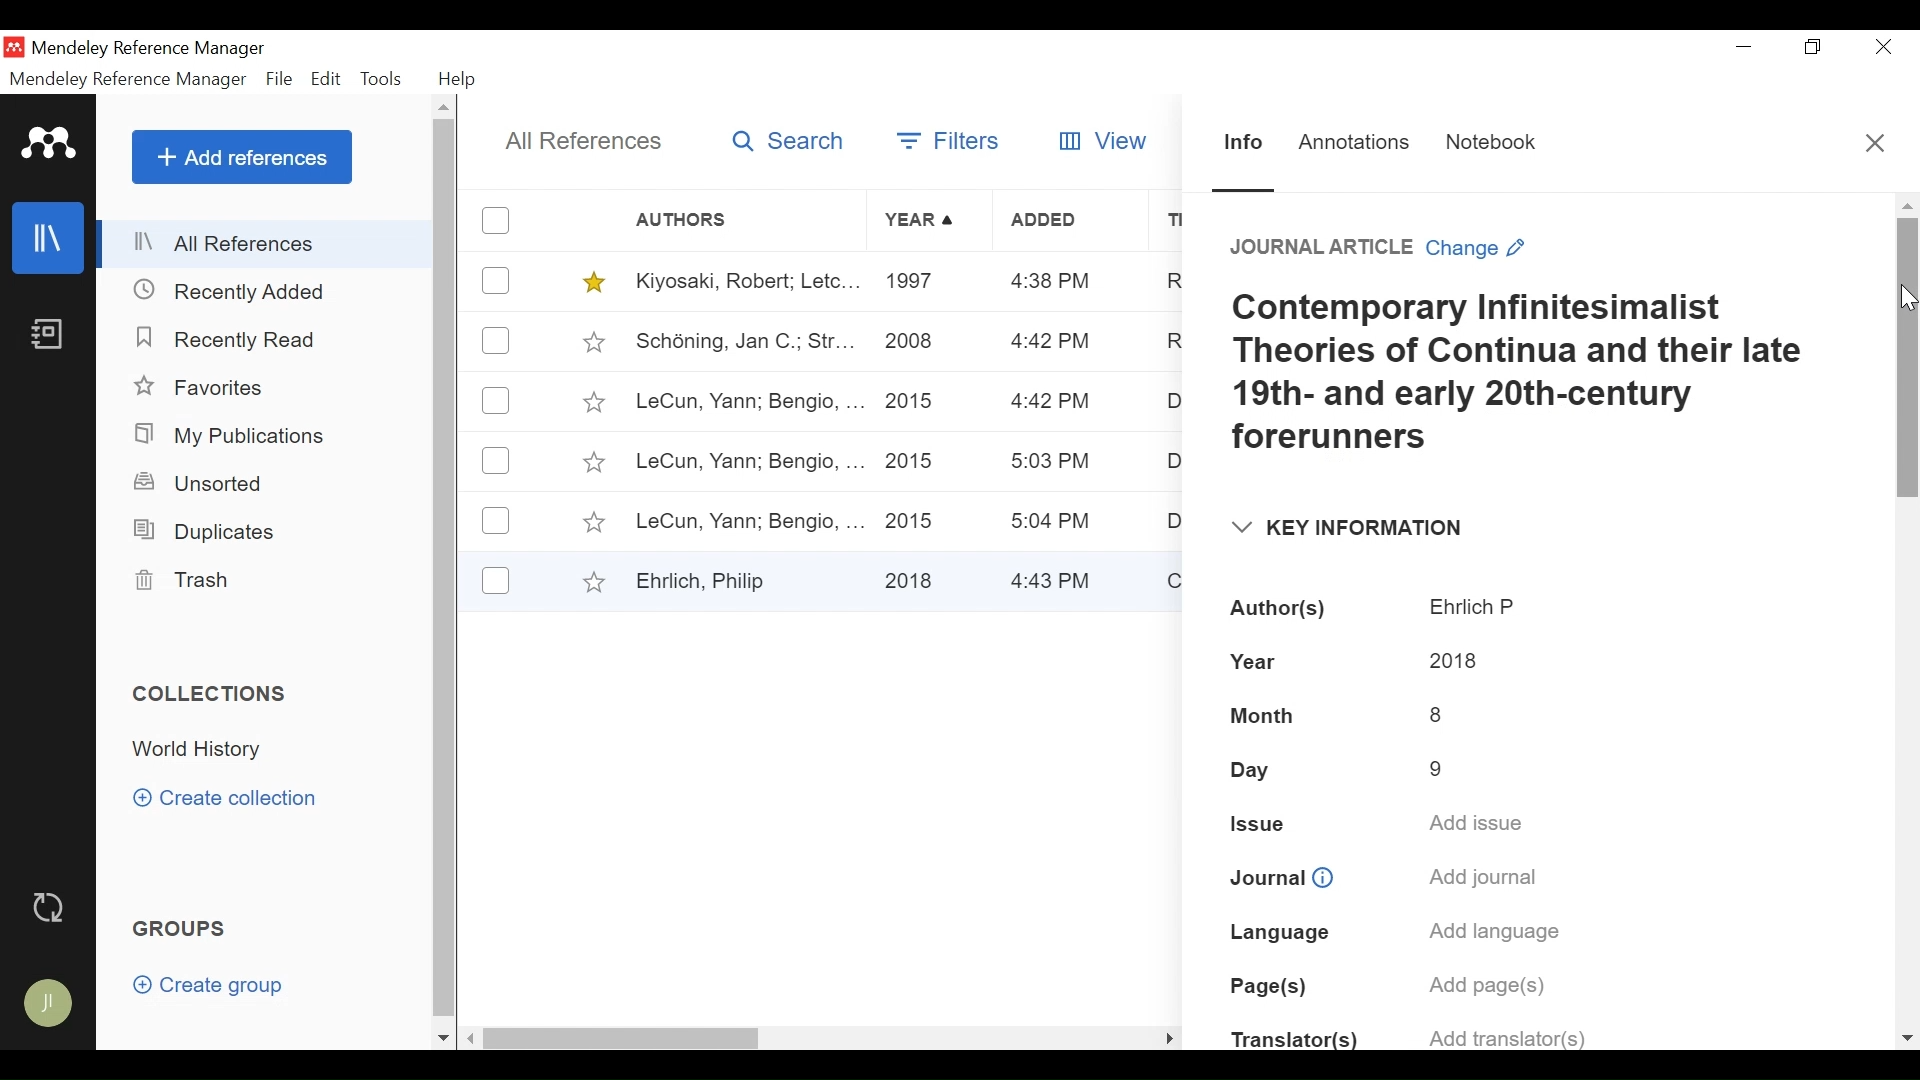  I want to click on (un)select, so click(496, 461).